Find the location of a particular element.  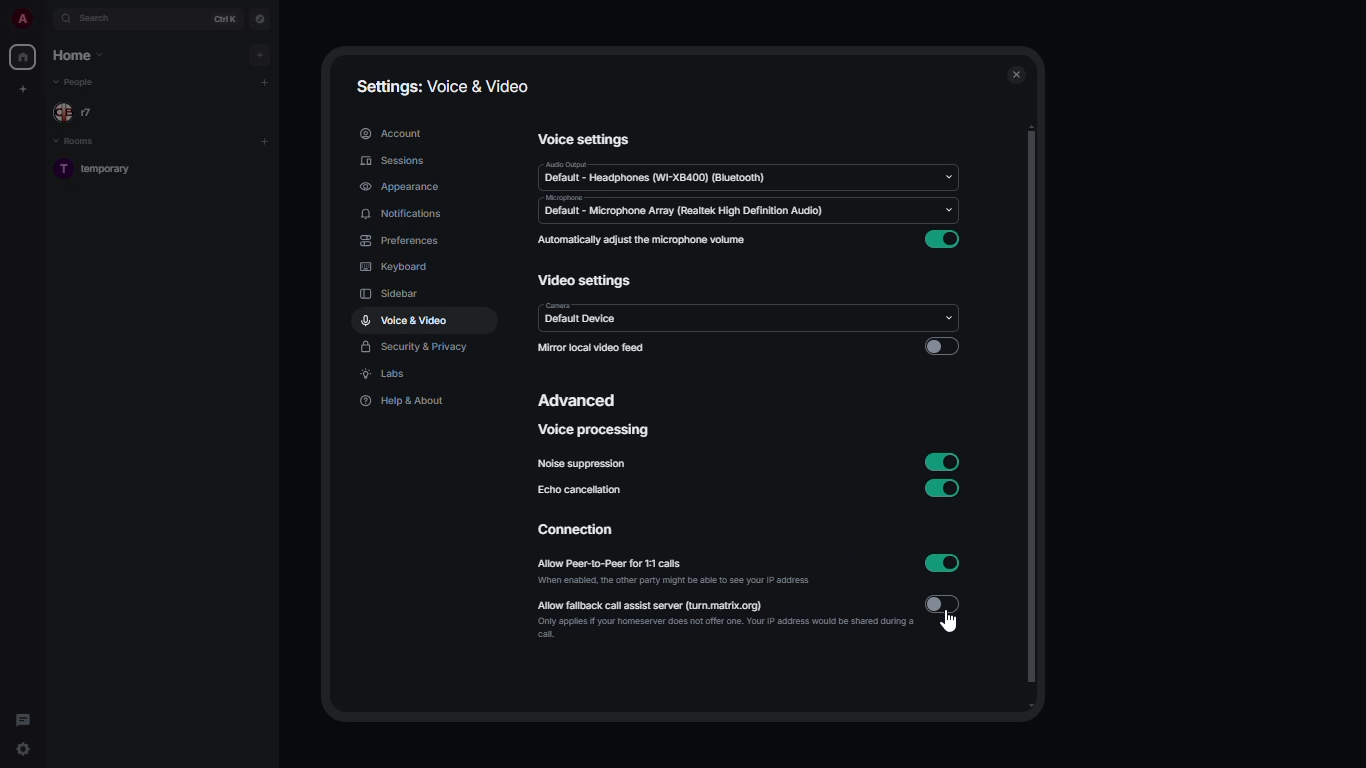

disabled is located at coordinates (941, 345).